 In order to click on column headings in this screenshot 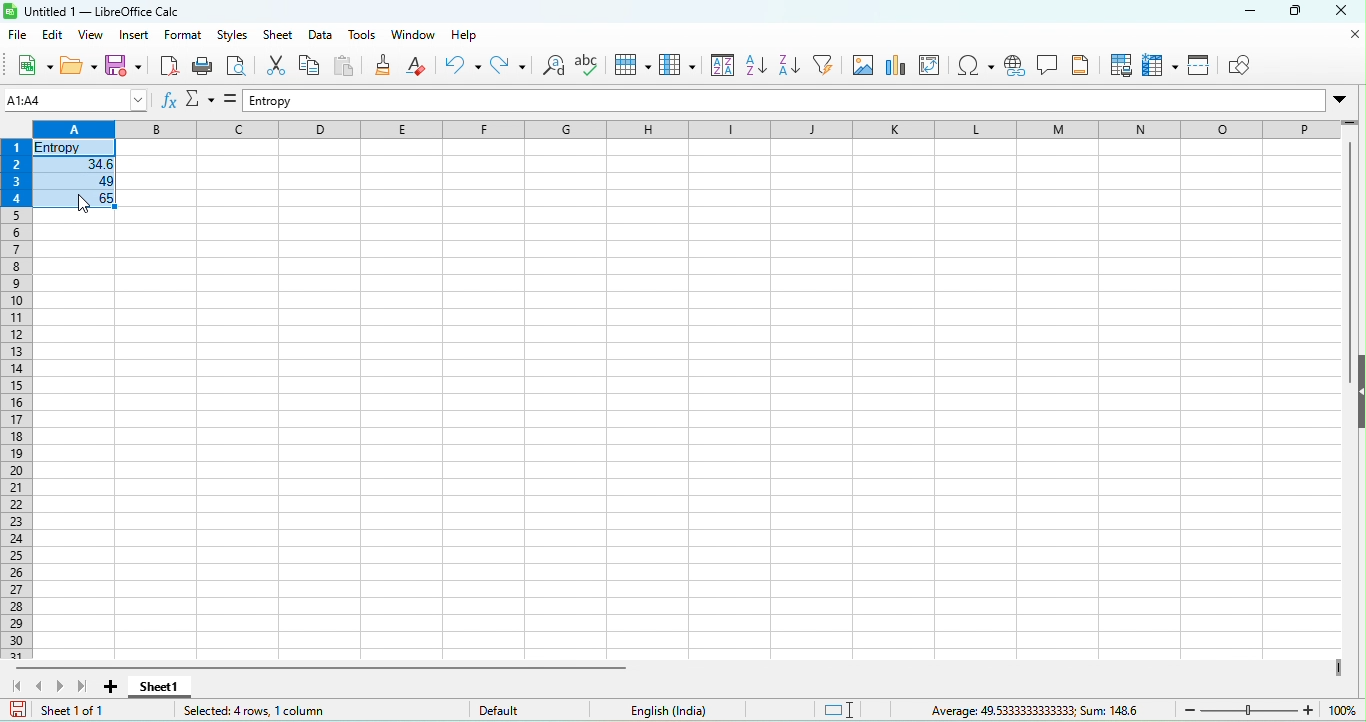, I will do `click(687, 130)`.